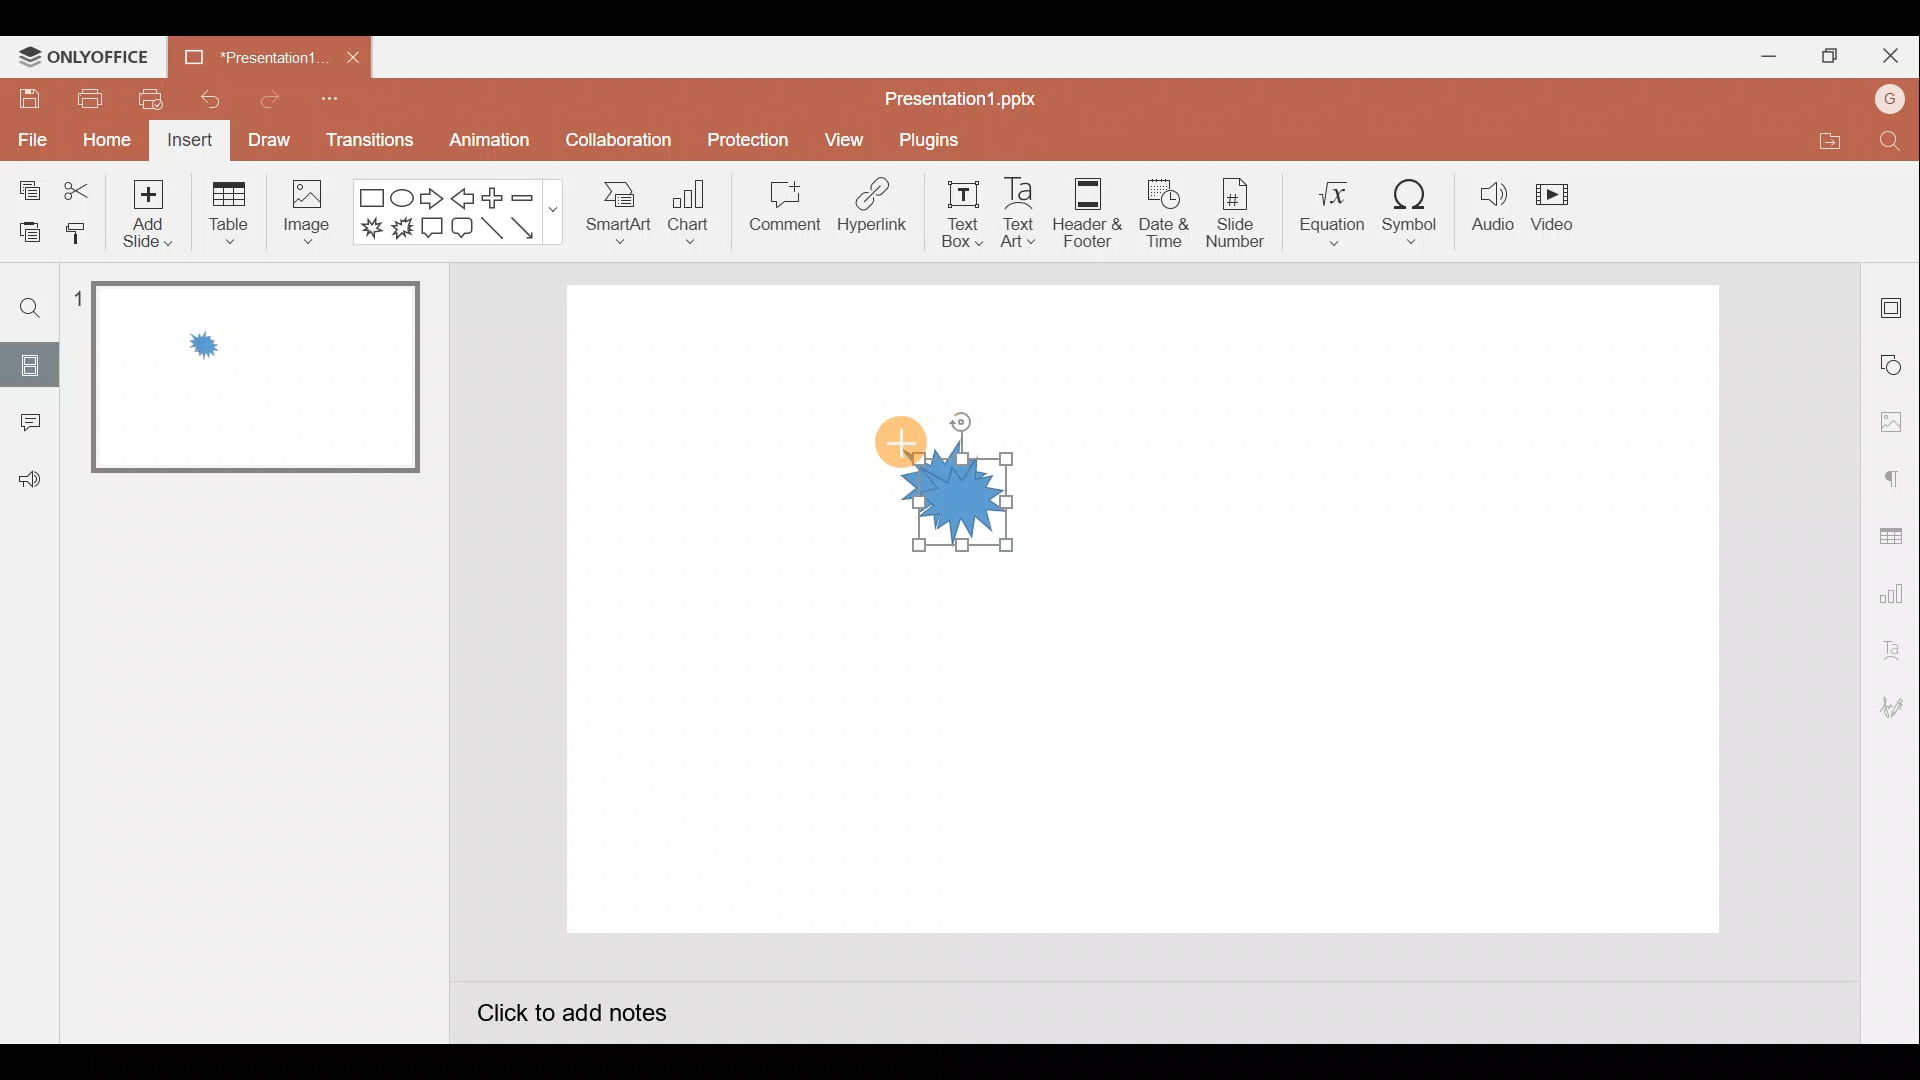  Describe the element at coordinates (956, 97) in the screenshot. I see `Presentation1.pptx` at that location.